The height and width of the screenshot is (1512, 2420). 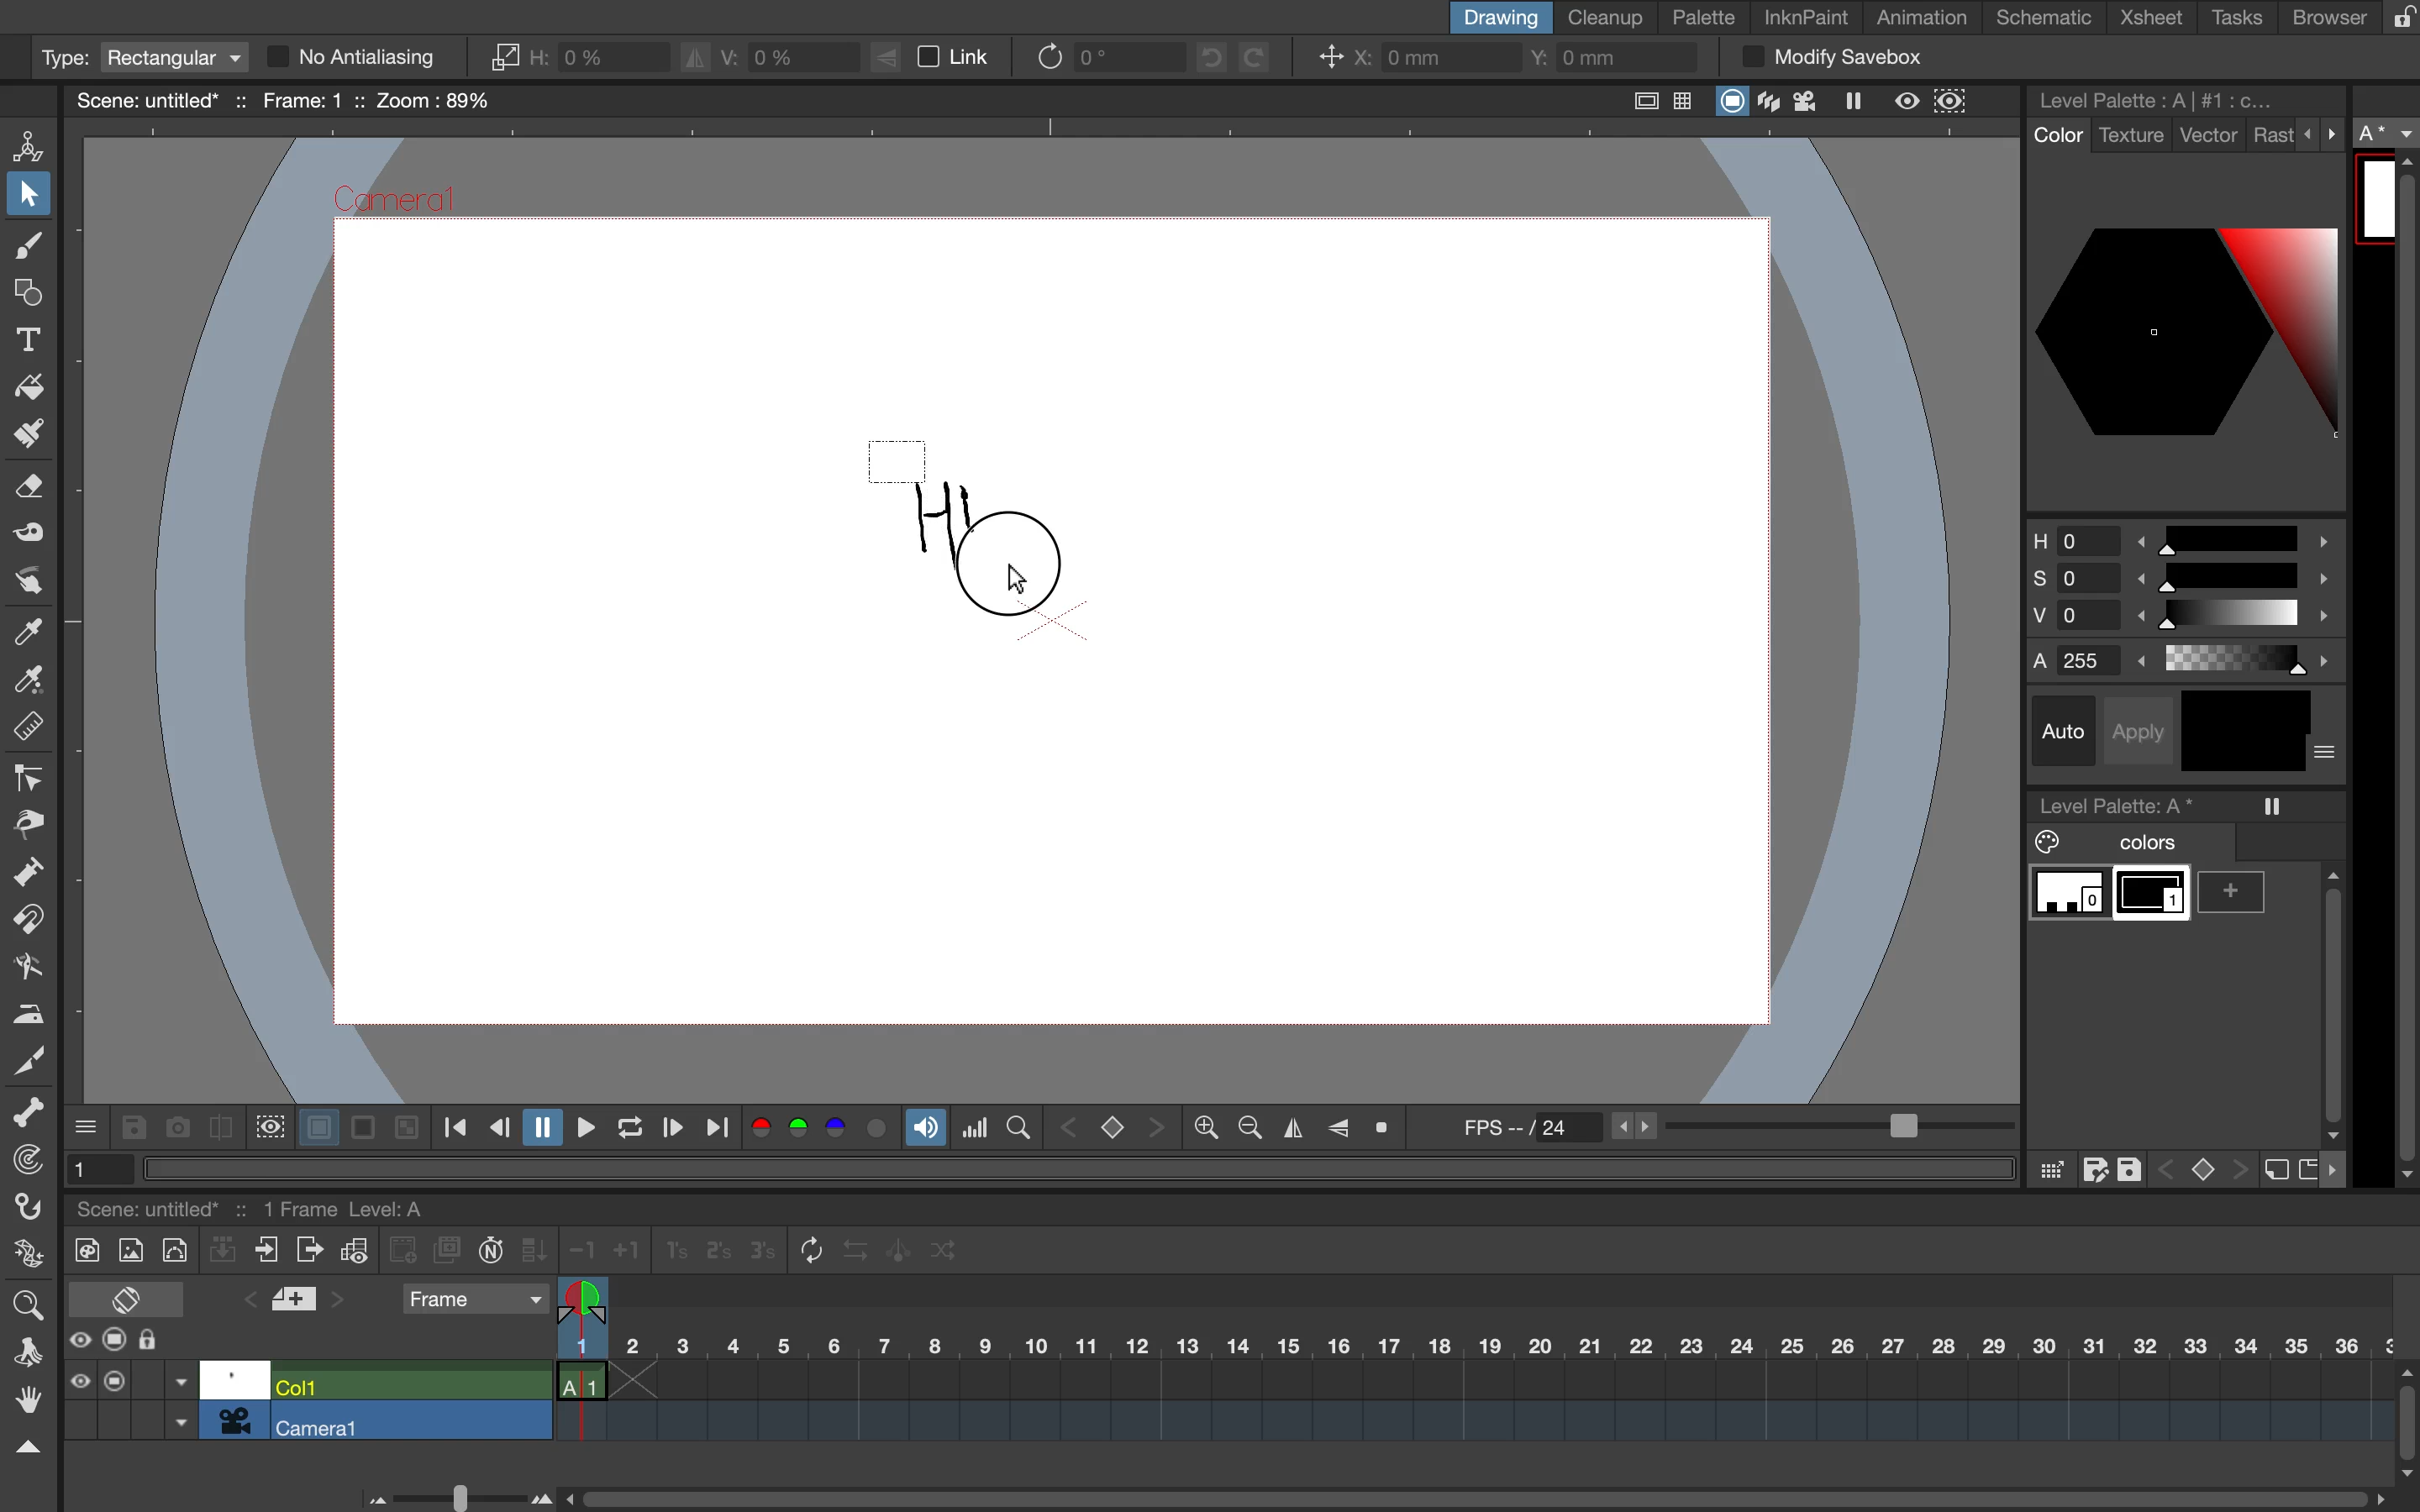 I want to click on inknpaint, so click(x=1806, y=15).